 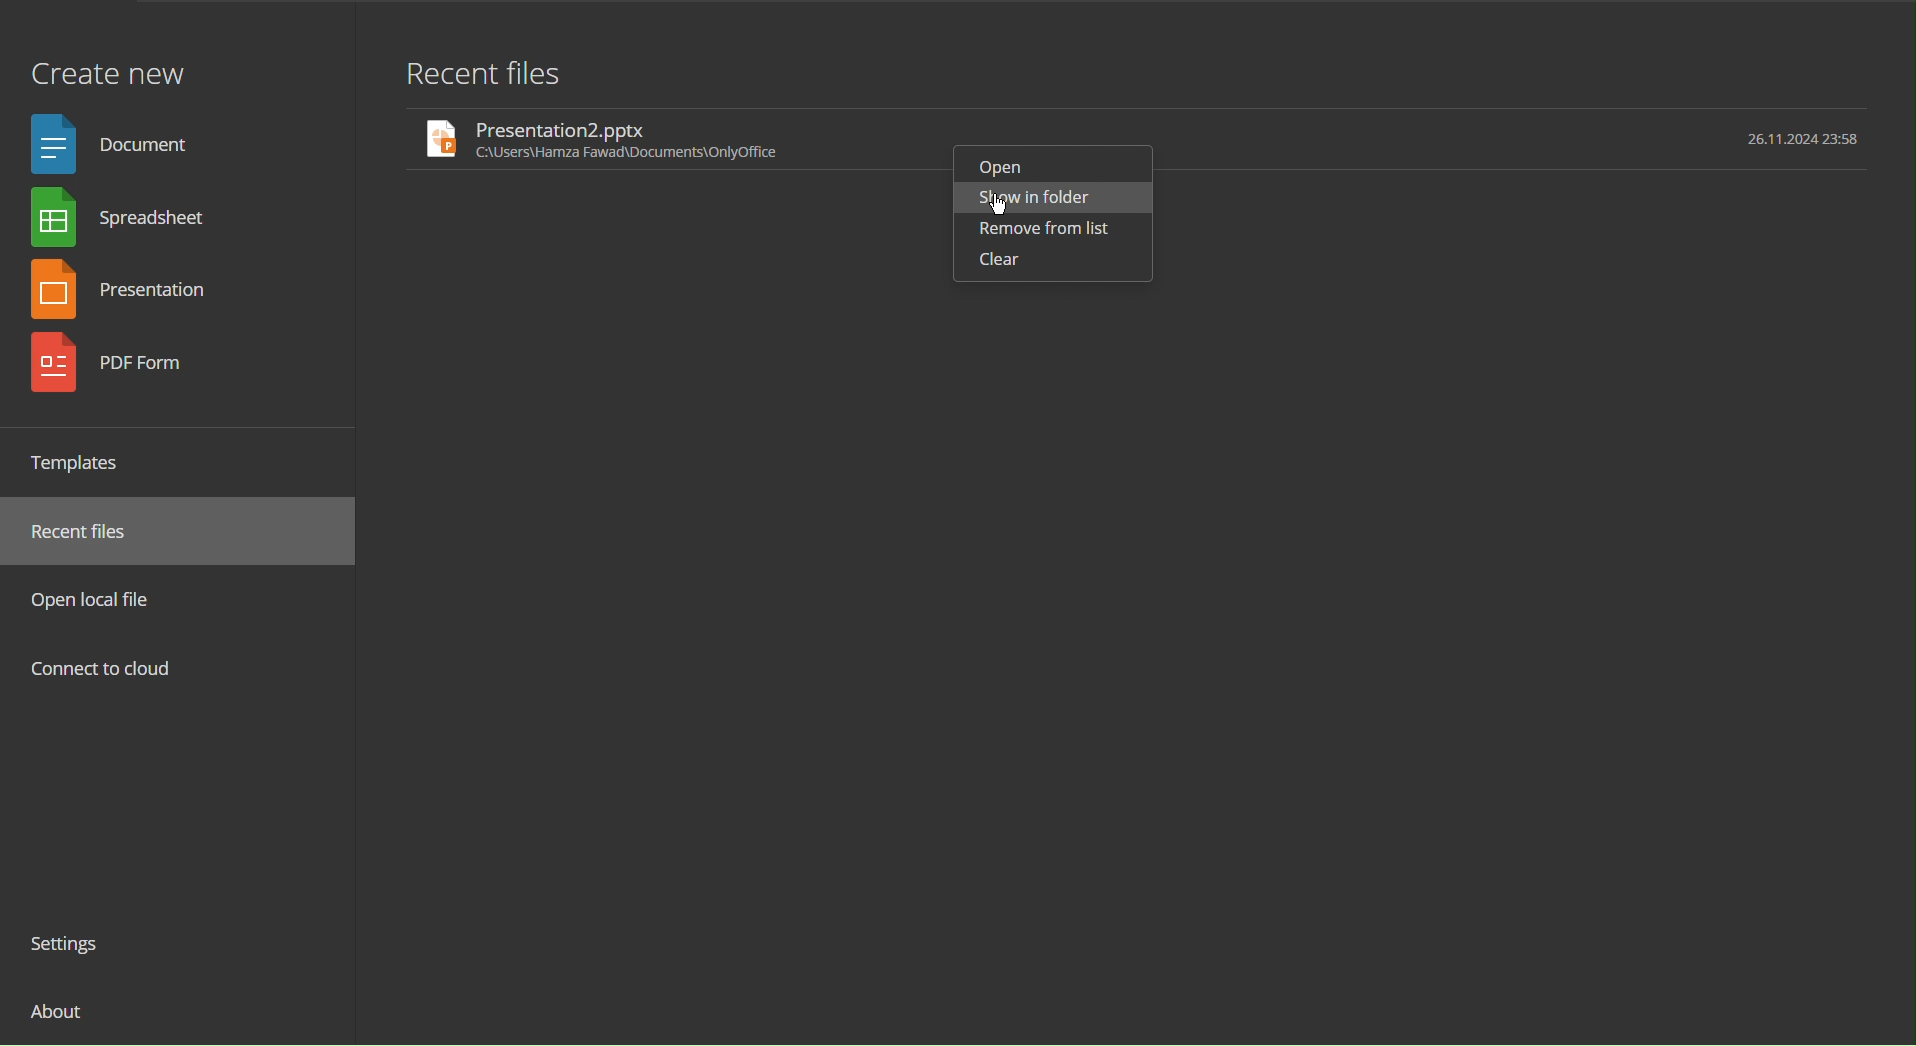 What do you see at coordinates (103, 671) in the screenshot?
I see `Connect to Cloud` at bounding box center [103, 671].